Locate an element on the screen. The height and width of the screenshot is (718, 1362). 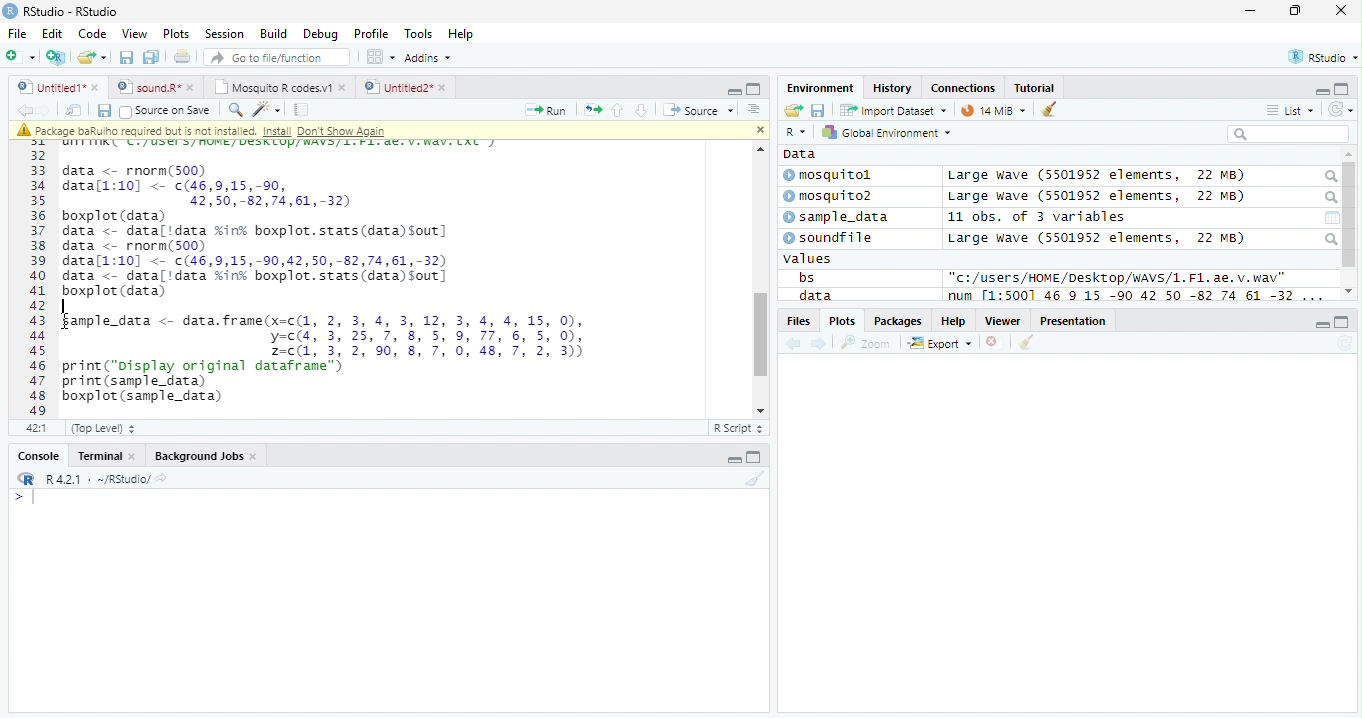
Data is located at coordinates (800, 154).